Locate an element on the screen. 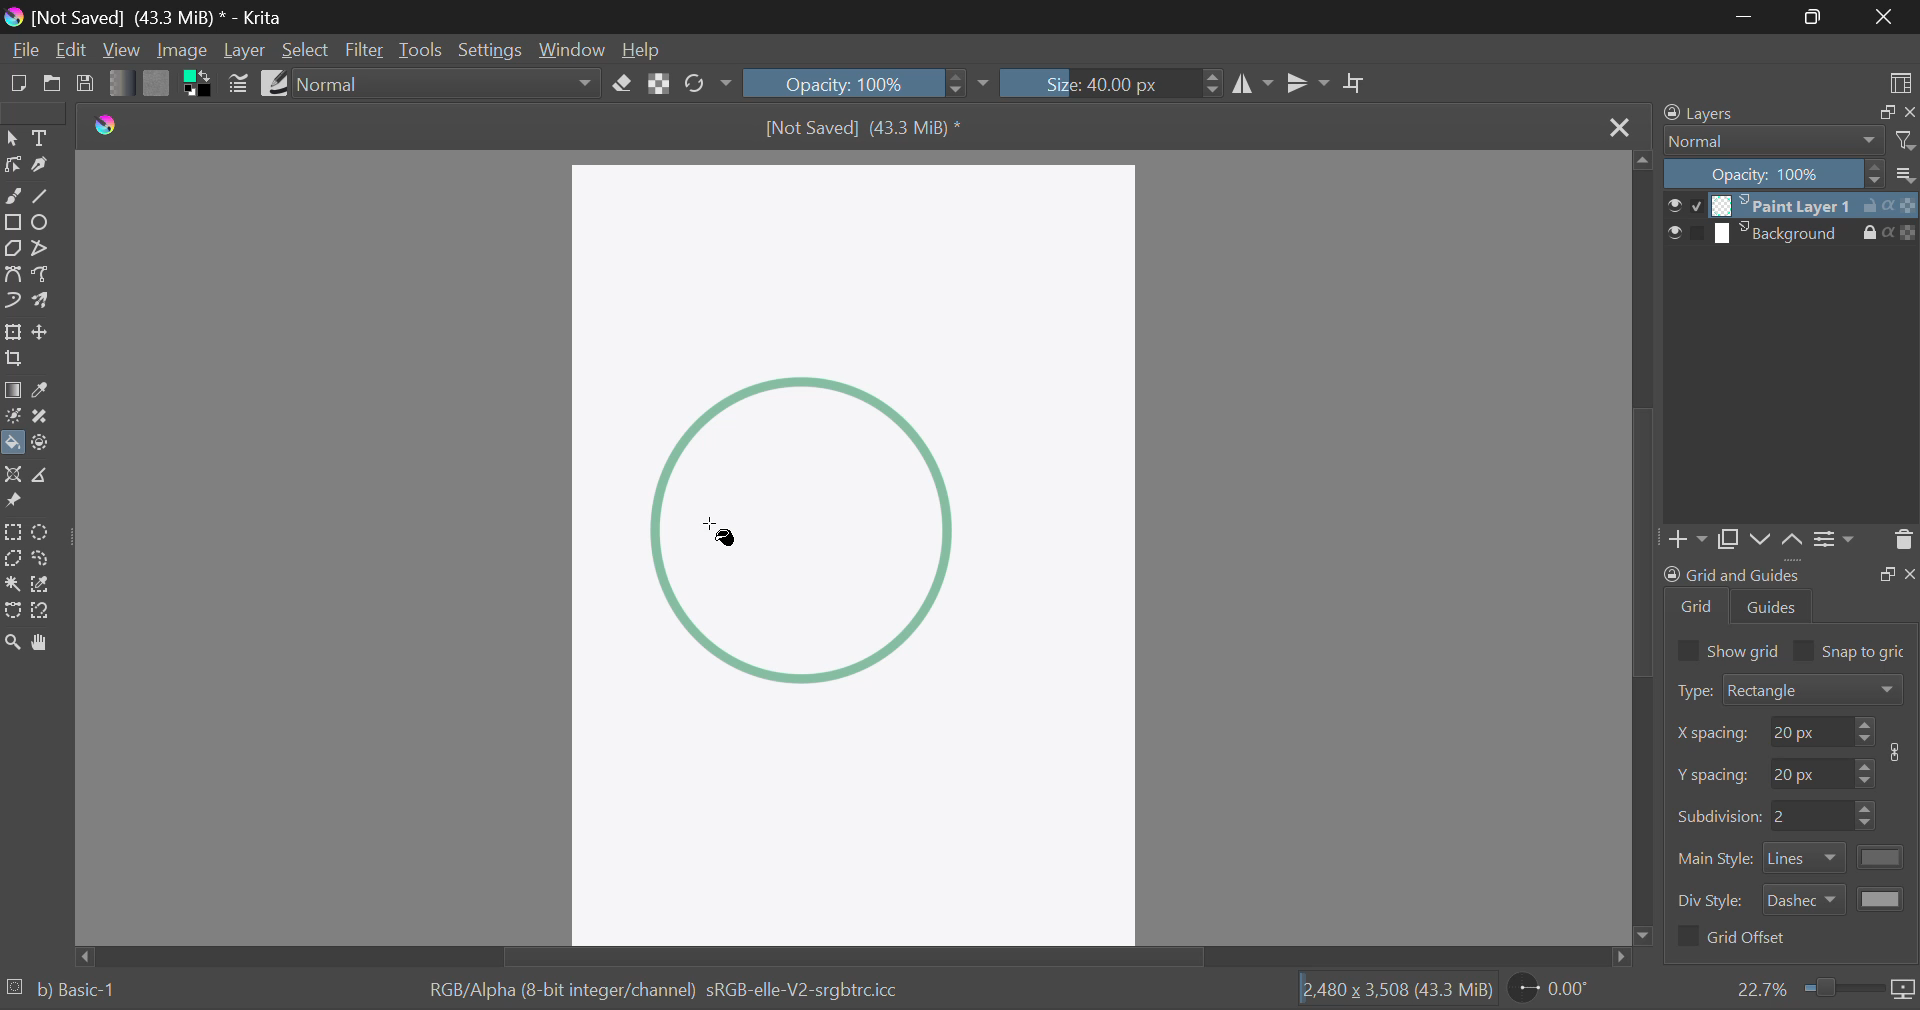 The width and height of the screenshot is (1920, 1010). Copy Layers is located at coordinates (1730, 540).